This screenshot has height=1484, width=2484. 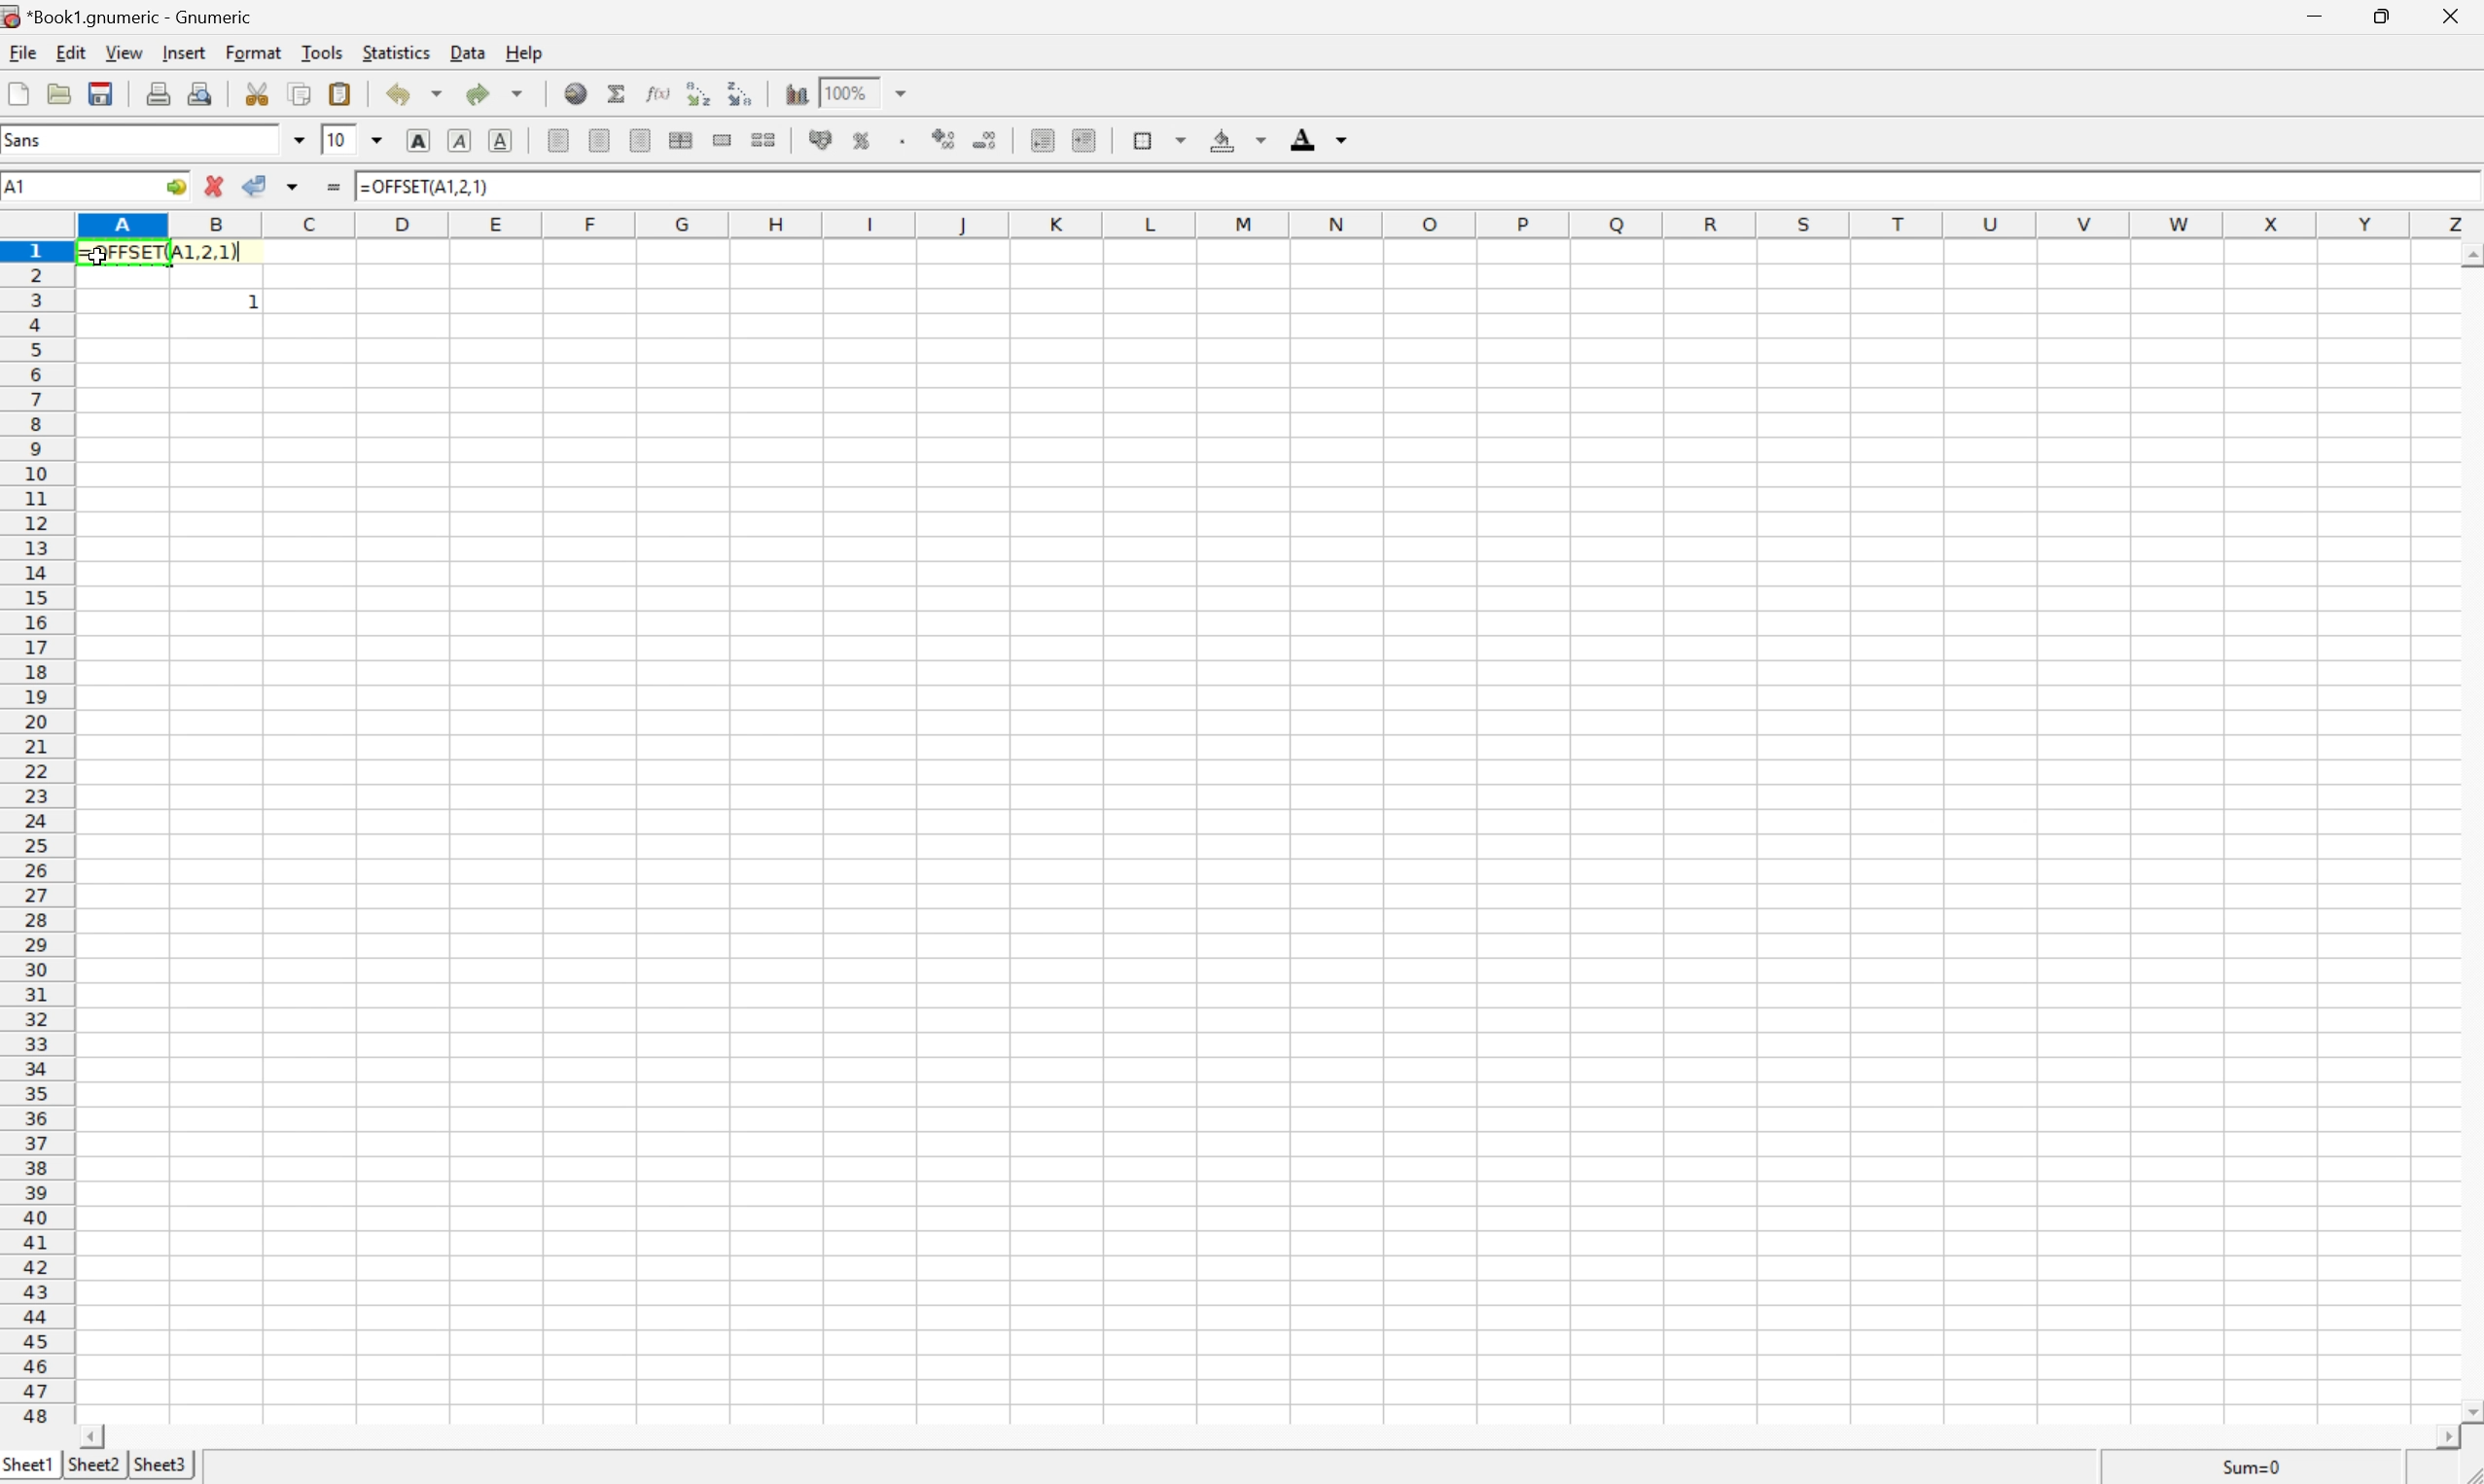 What do you see at coordinates (988, 140) in the screenshot?
I see `decrease number of decimals displayed` at bounding box center [988, 140].